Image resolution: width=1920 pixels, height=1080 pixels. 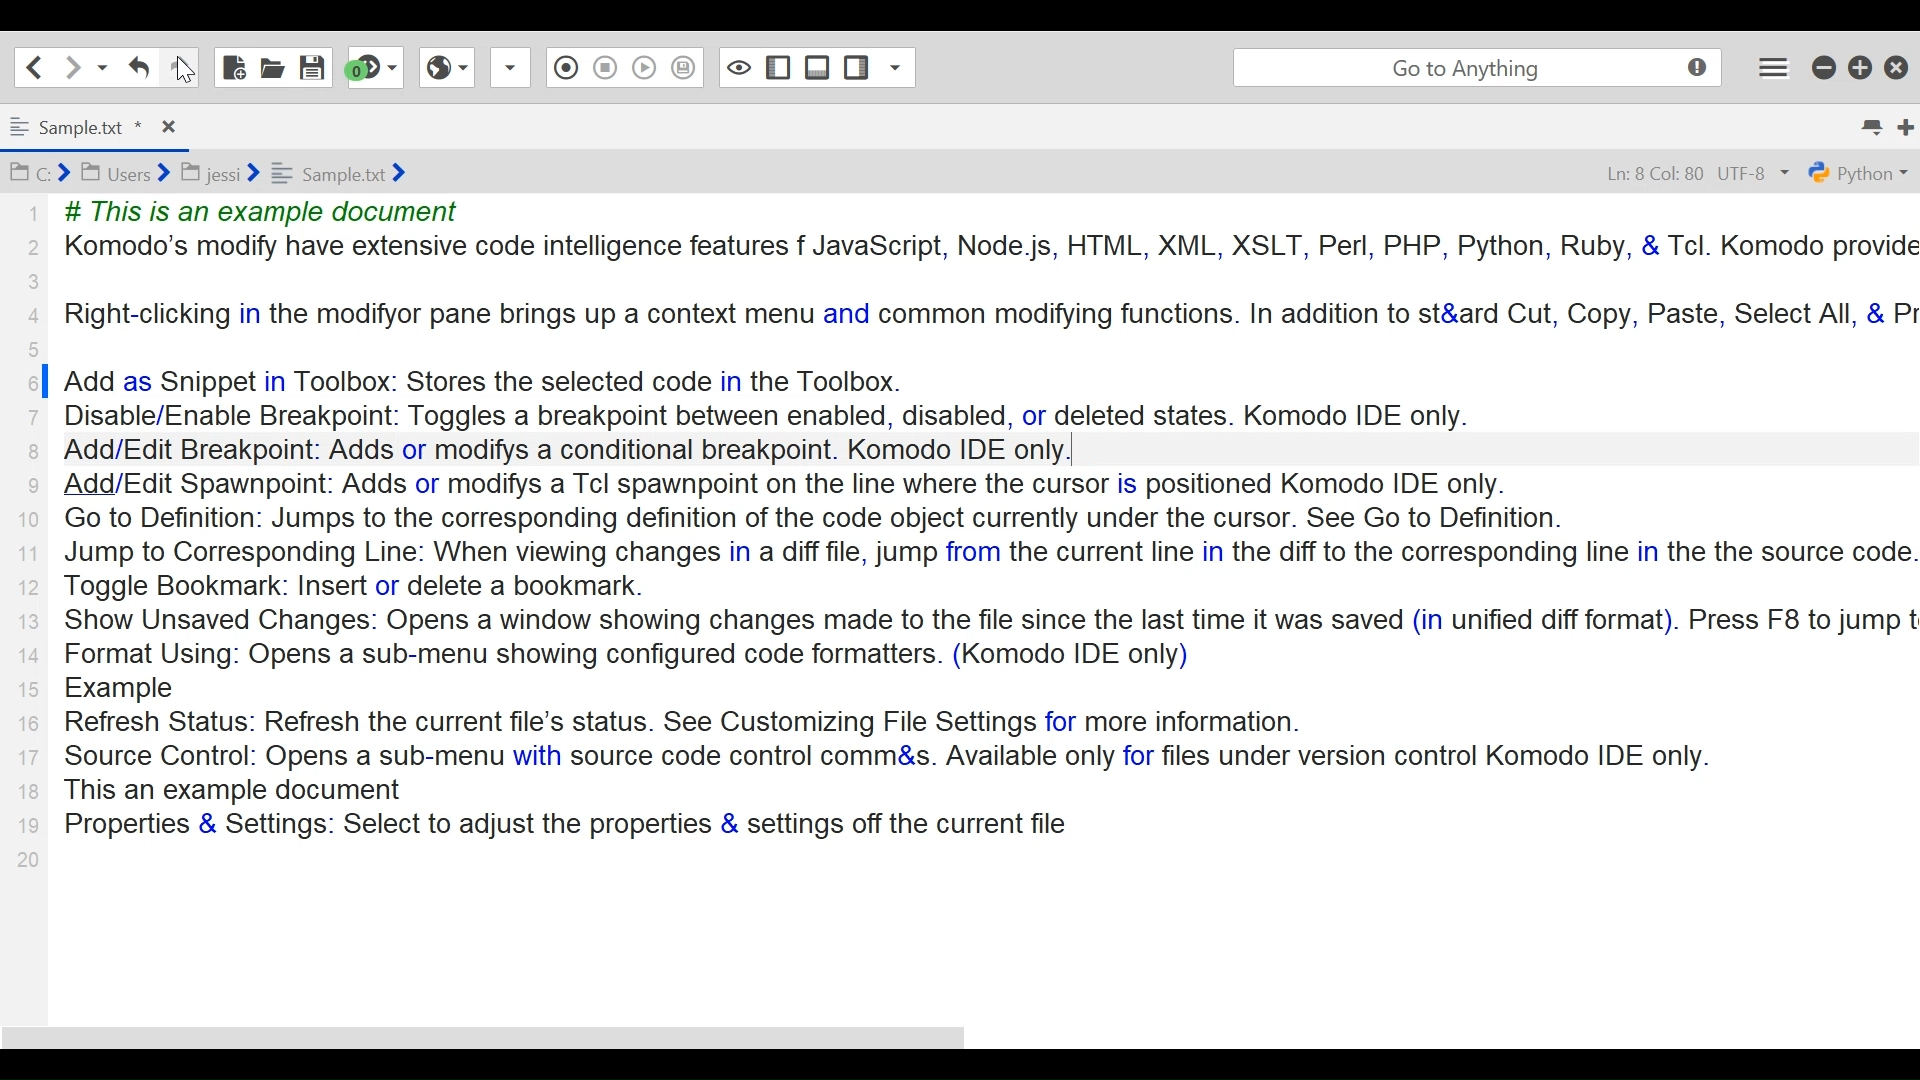 What do you see at coordinates (895, 67) in the screenshot?
I see `Show specific Sidebar` at bounding box center [895, 67].